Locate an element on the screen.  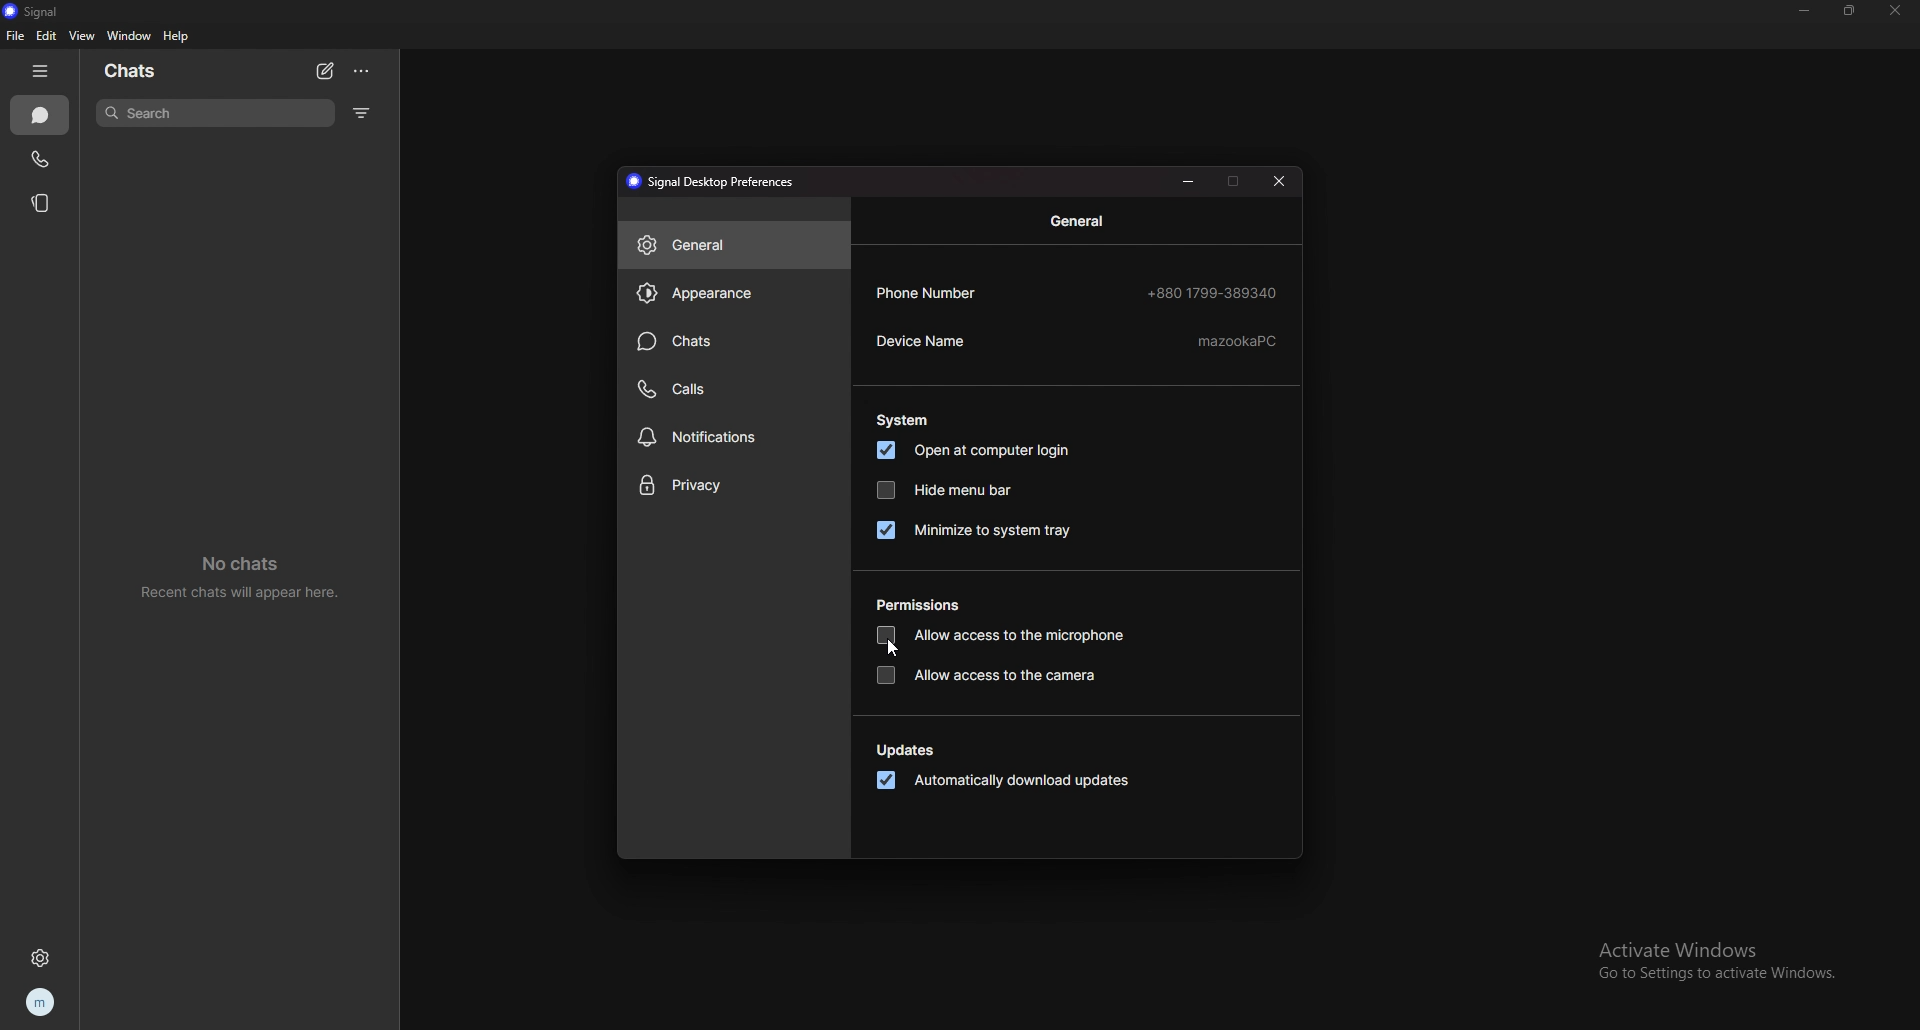
open at computer login is located at coordinates (977, 450).